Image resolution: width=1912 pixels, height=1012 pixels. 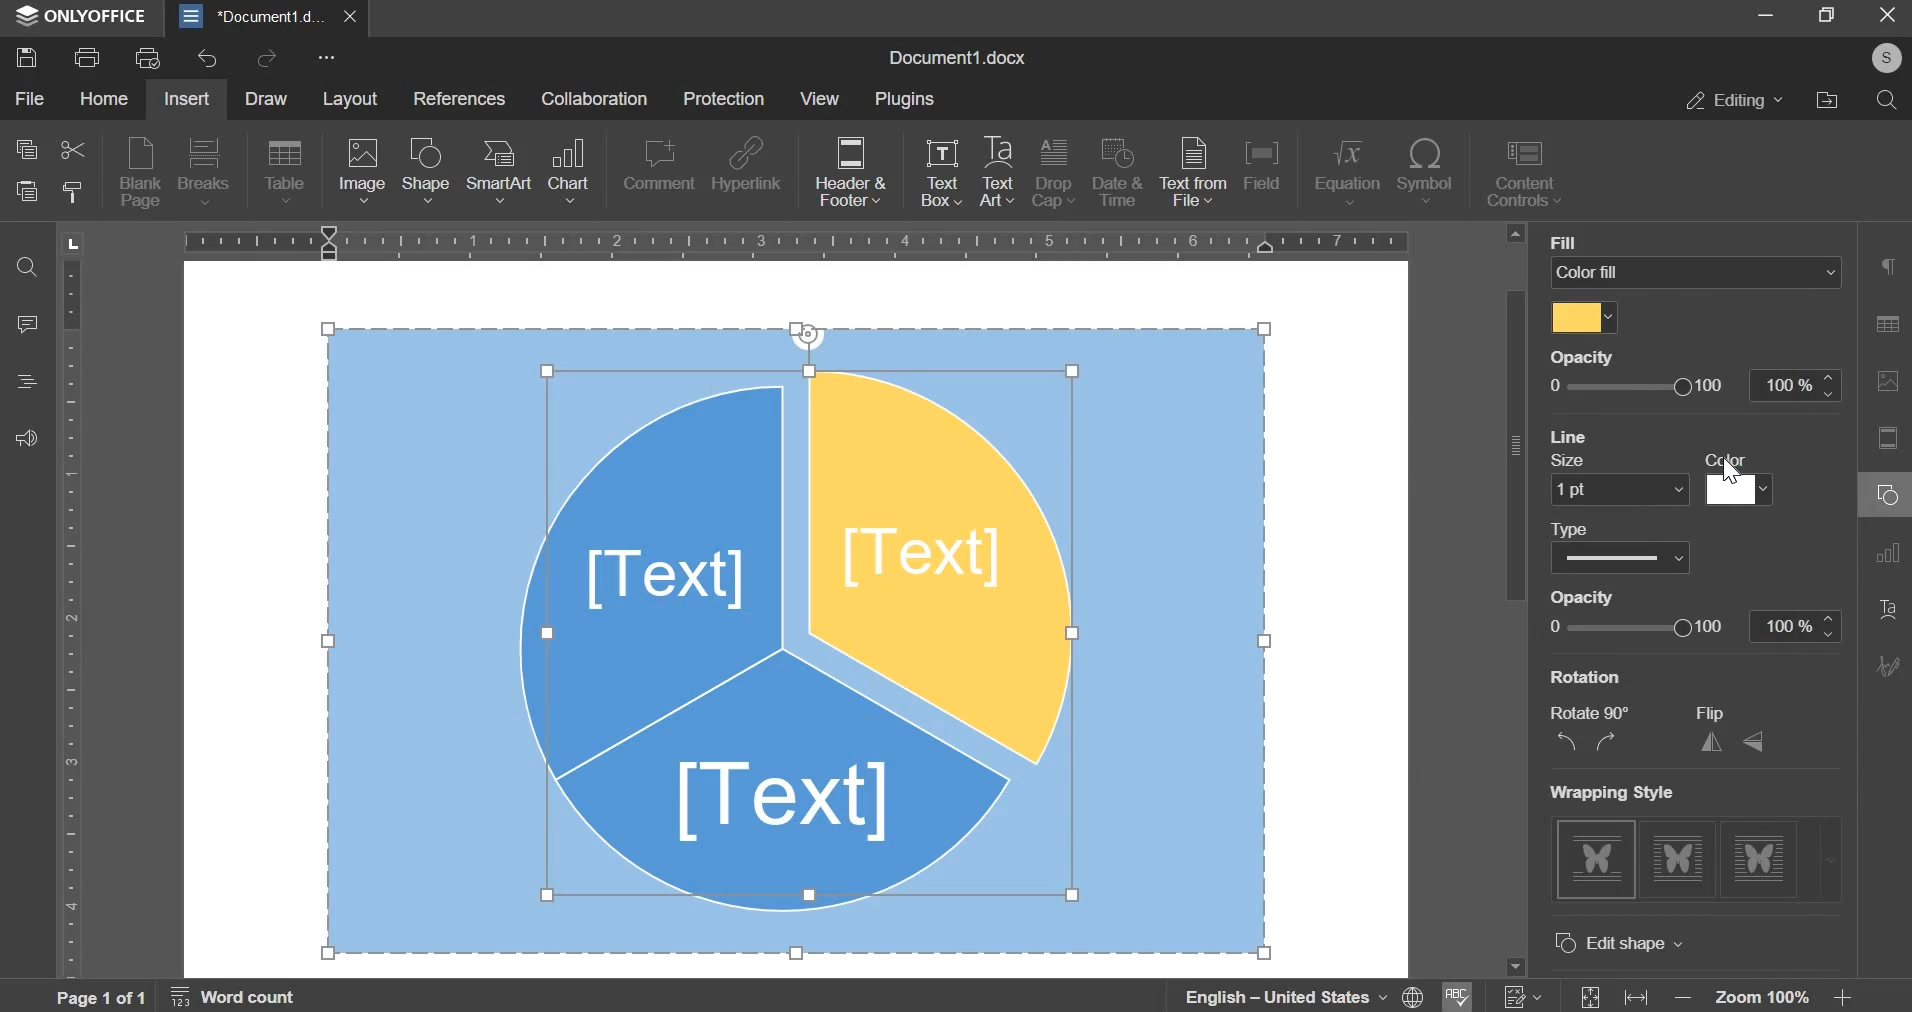 I want to click on , so click(x=1602, y=712).